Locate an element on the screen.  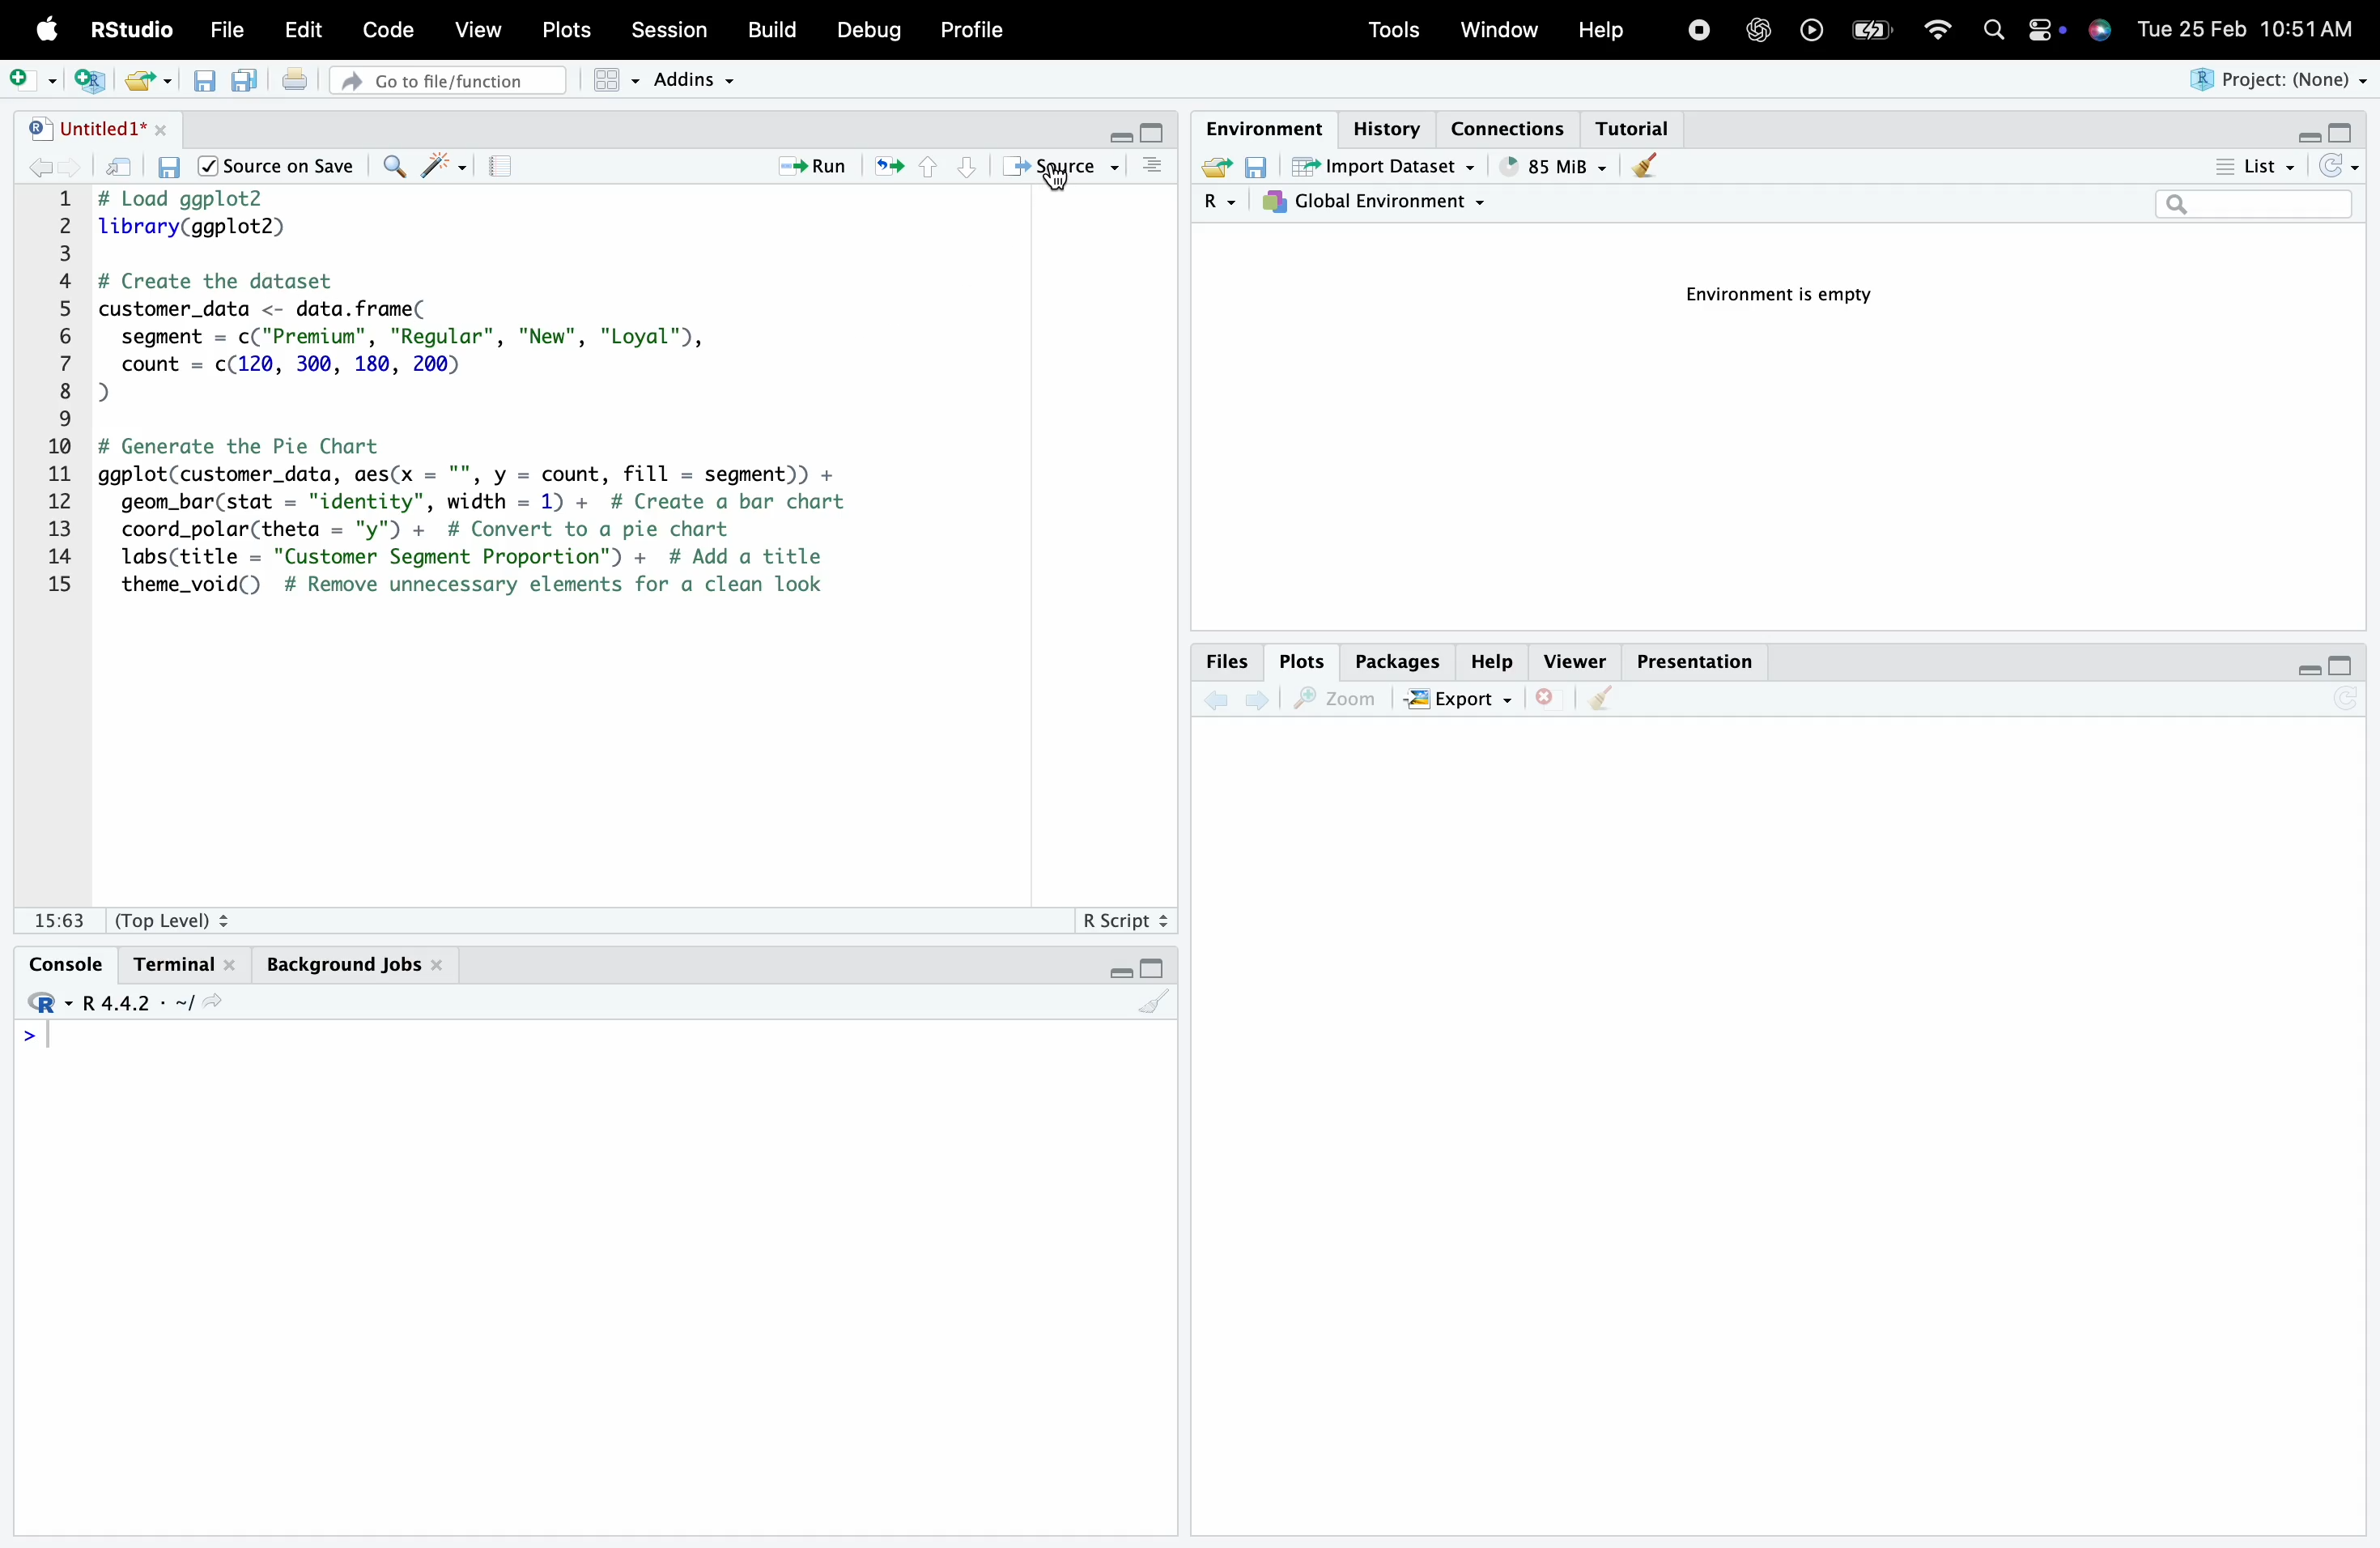
Run is located at coordinates (814, 166).